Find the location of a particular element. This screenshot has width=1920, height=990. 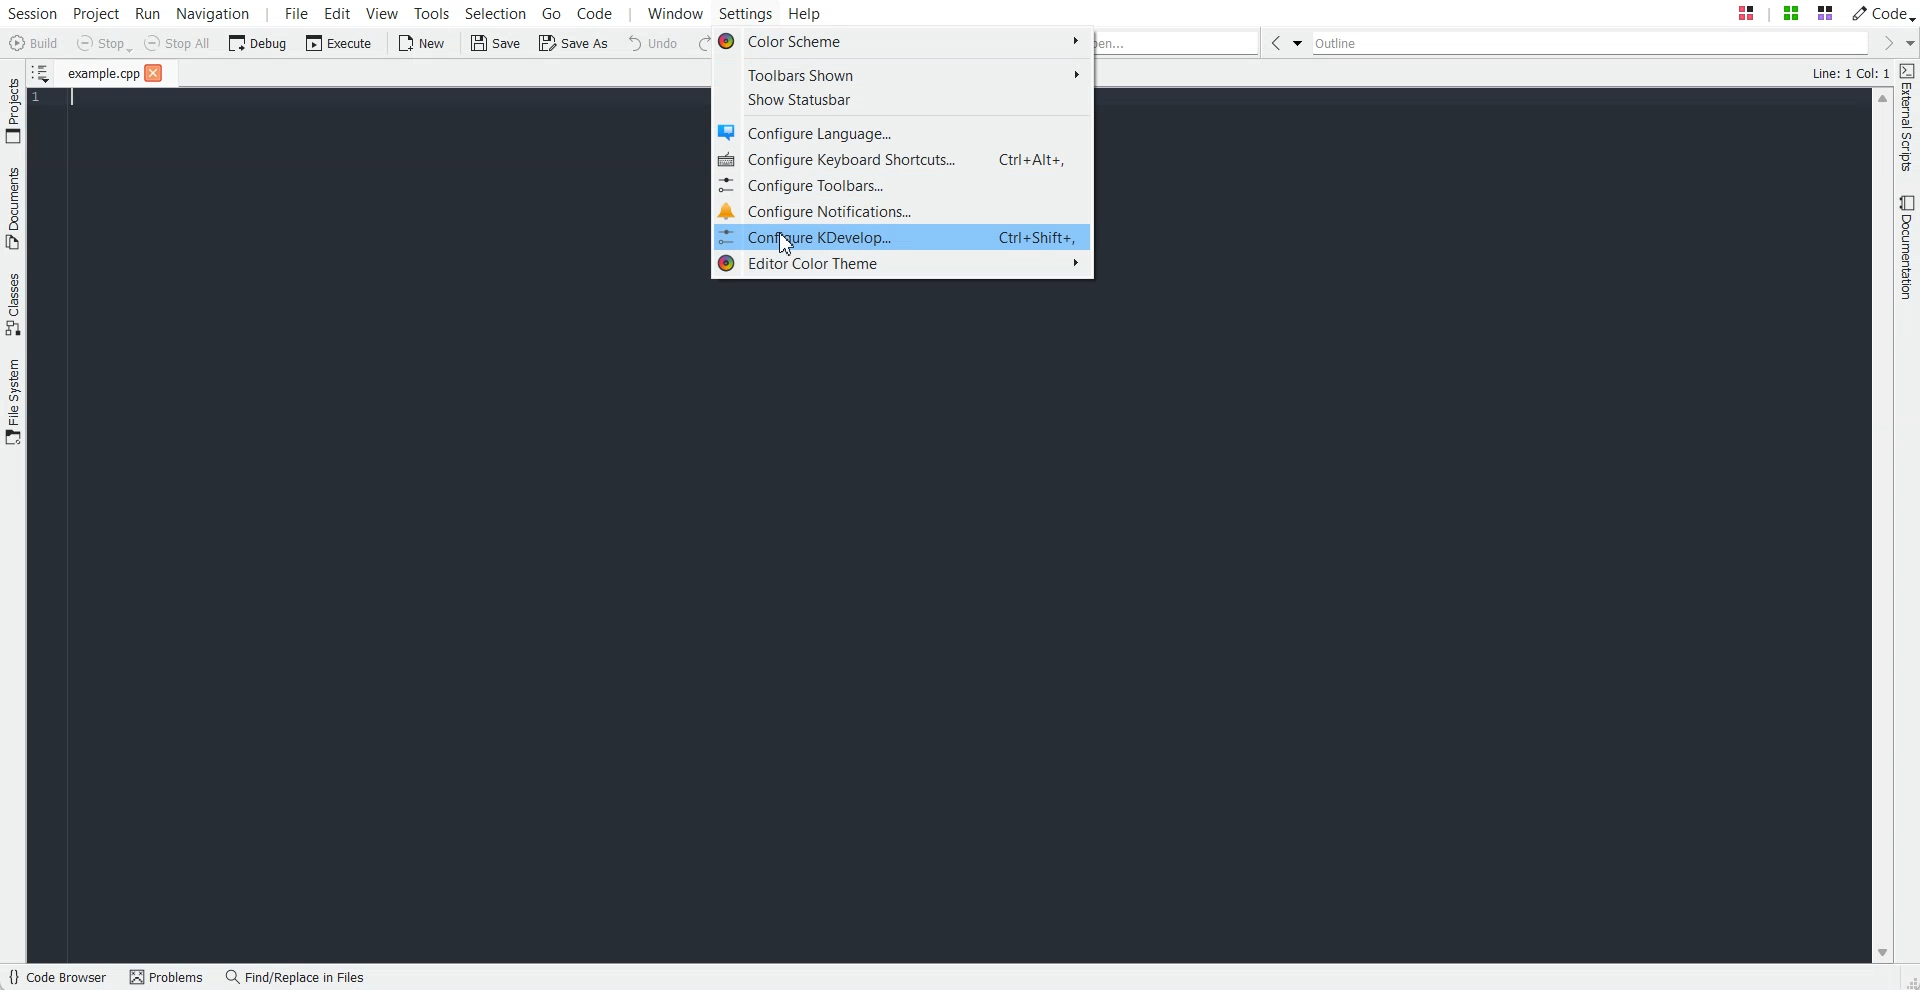

Save As is located at coordinates (571, 42).